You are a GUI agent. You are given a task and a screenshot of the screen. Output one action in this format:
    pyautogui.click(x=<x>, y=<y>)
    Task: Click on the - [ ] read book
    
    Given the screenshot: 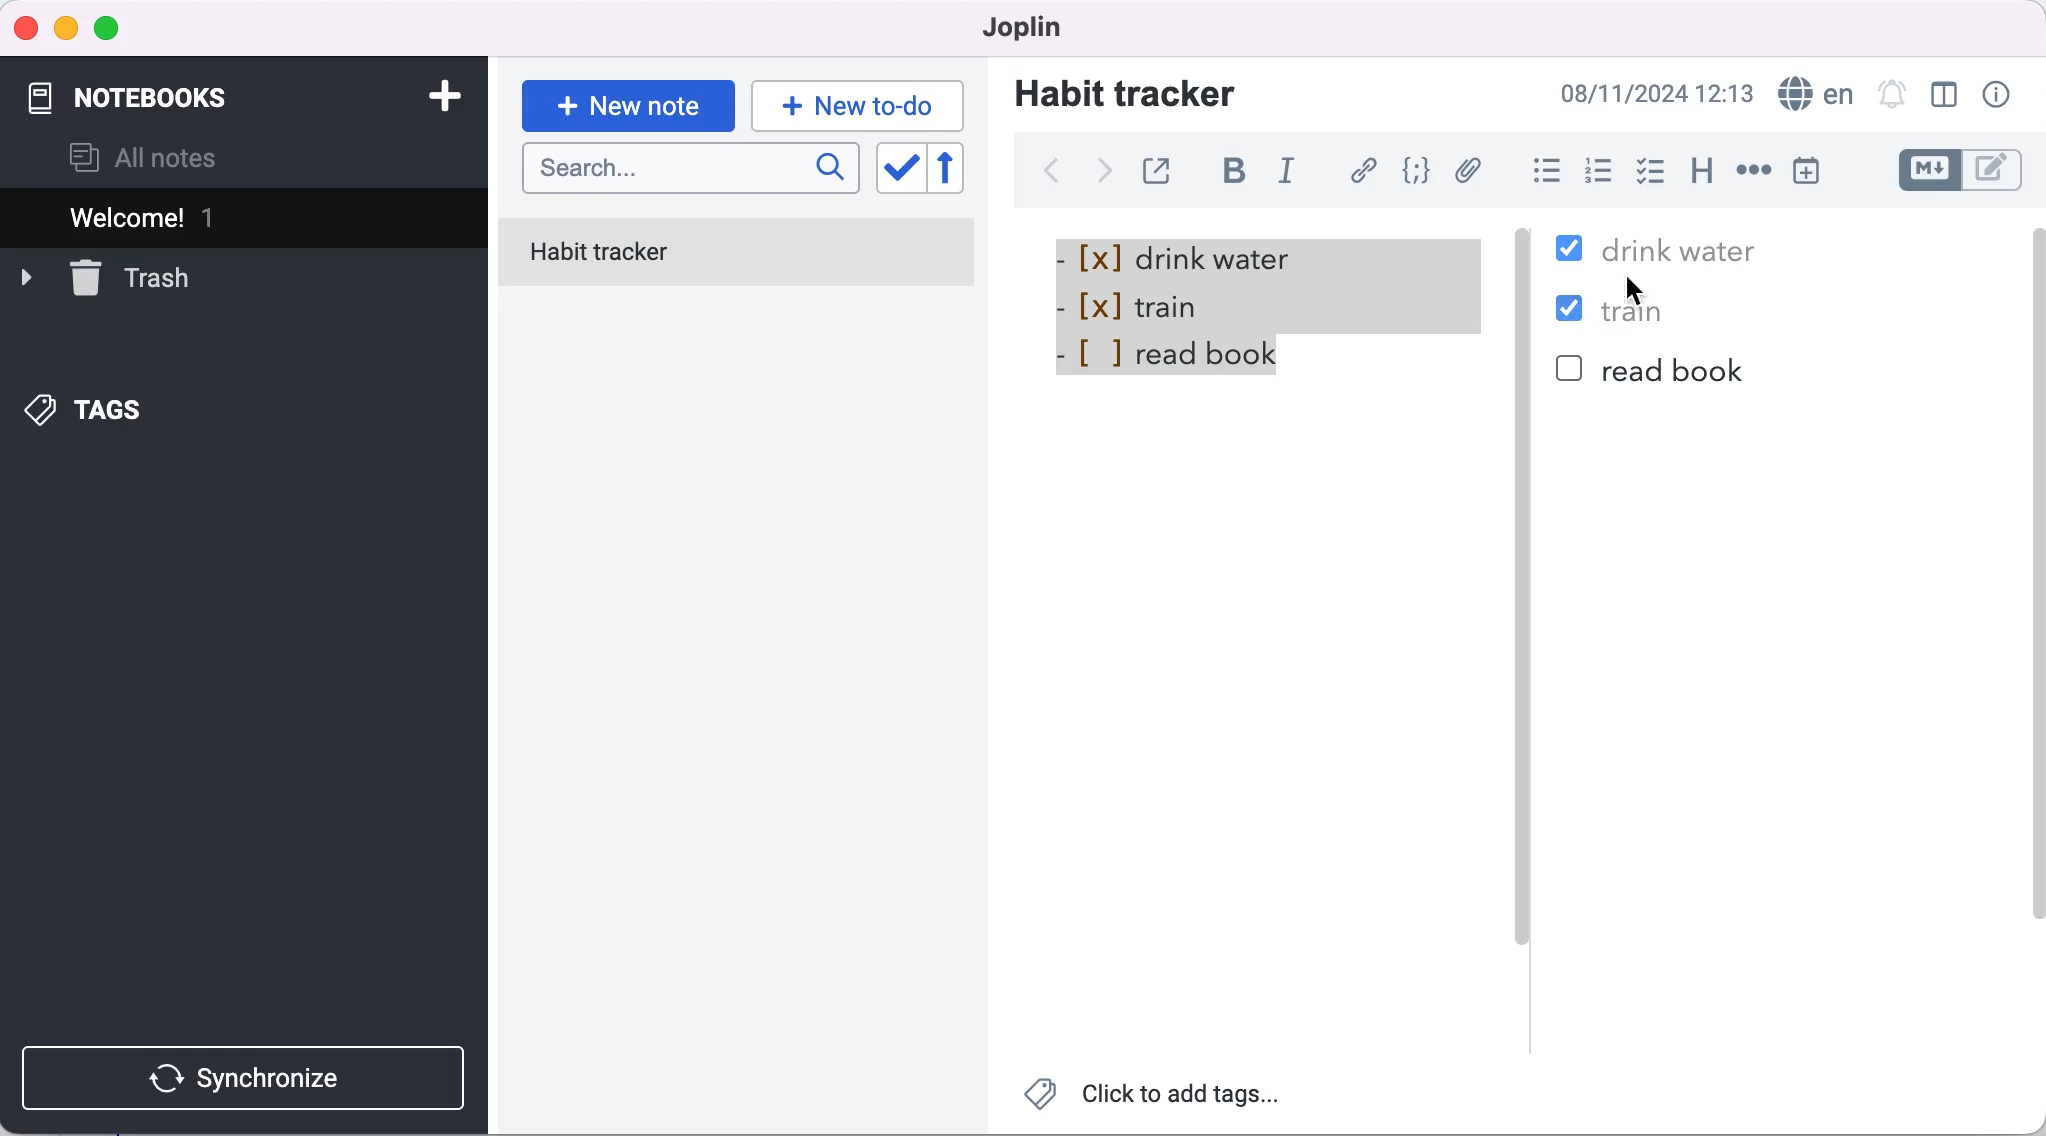 What is the action you would take?
    pyautogui.click(x=1166, y=359)
    